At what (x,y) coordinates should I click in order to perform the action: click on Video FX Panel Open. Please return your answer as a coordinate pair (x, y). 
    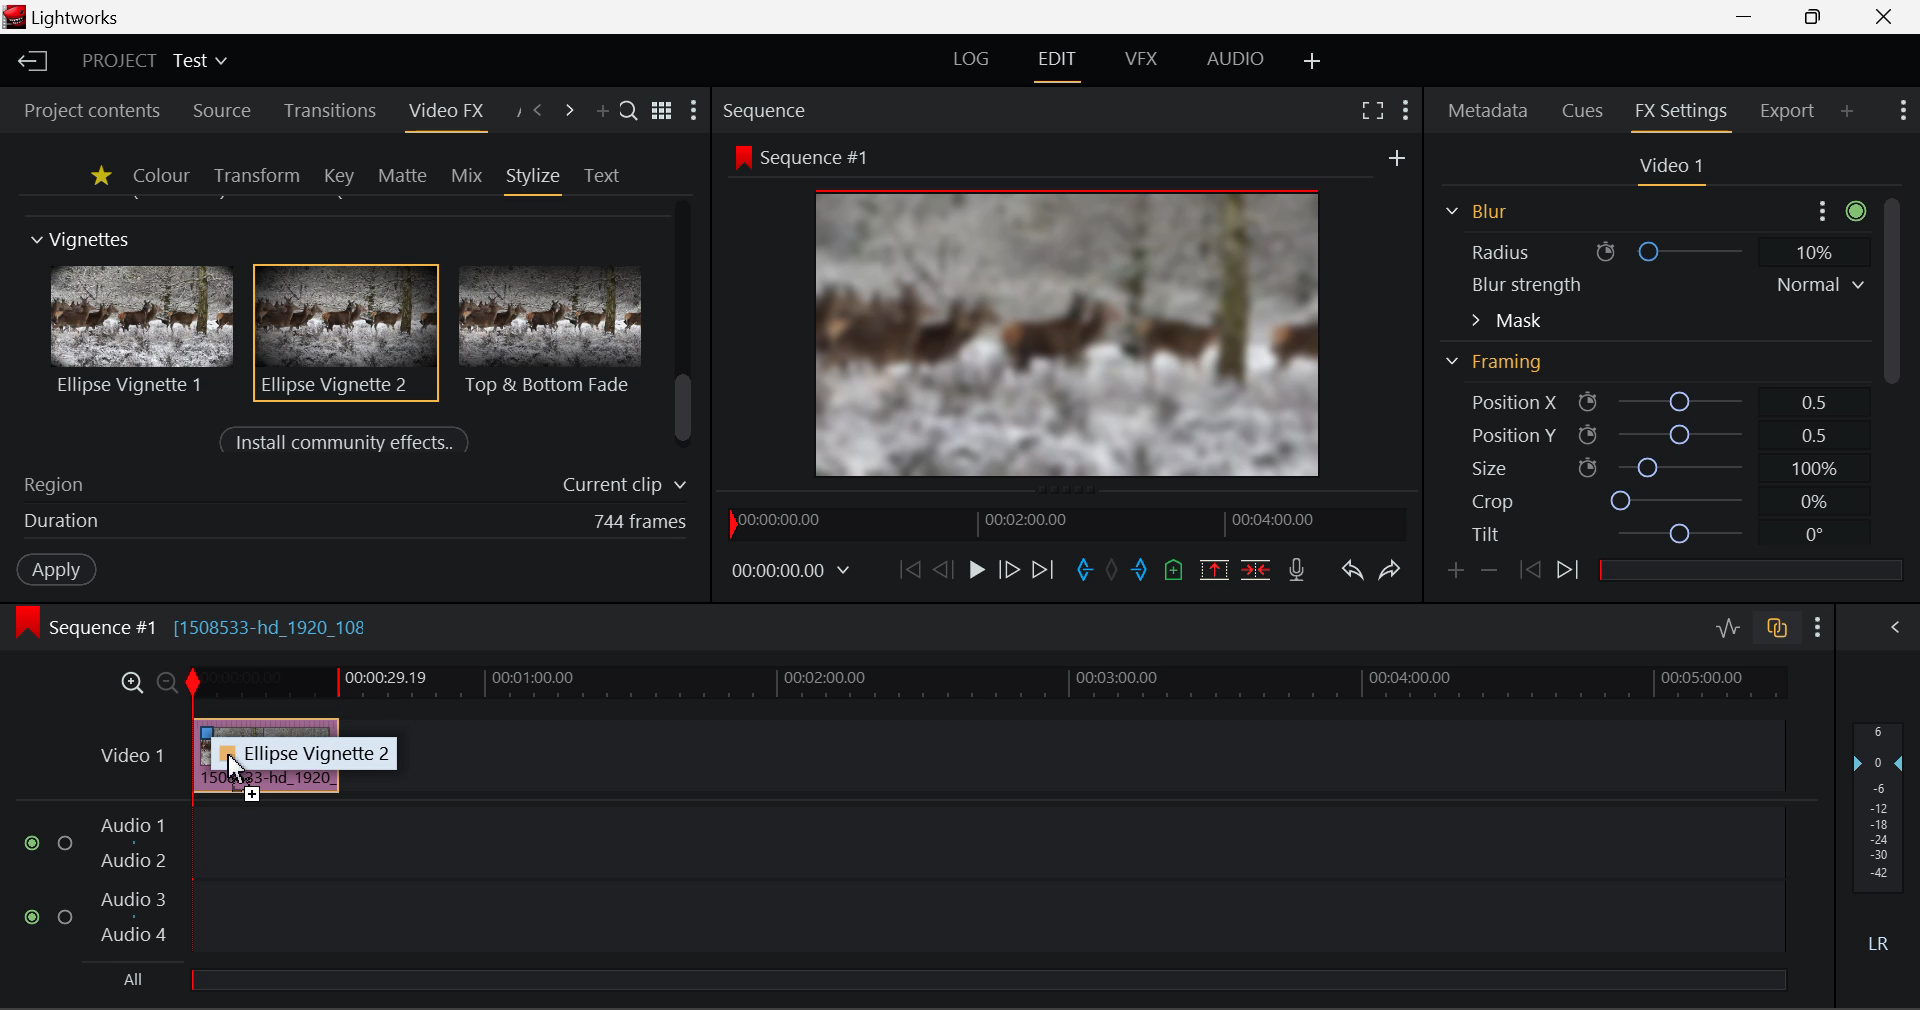
    Looking at the image, I should click on (451, 113).